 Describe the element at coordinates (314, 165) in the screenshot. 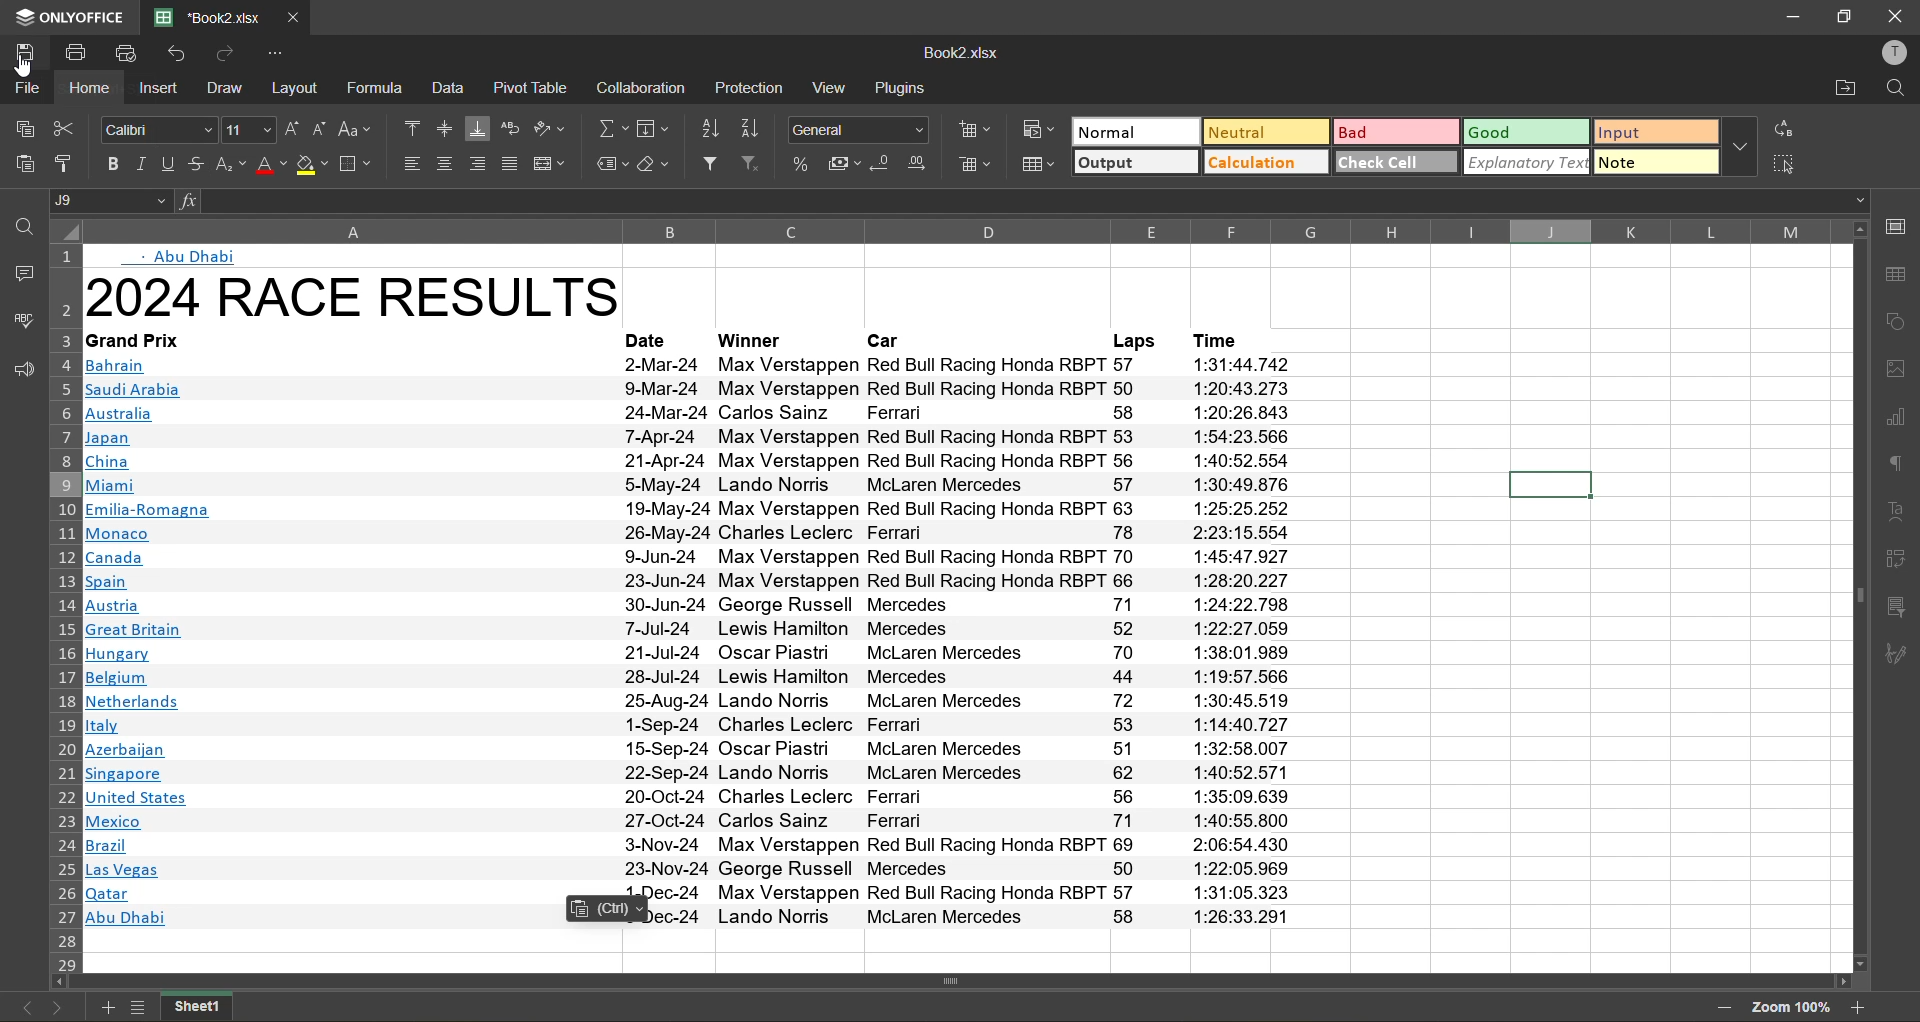

I see `fill color` at that location.